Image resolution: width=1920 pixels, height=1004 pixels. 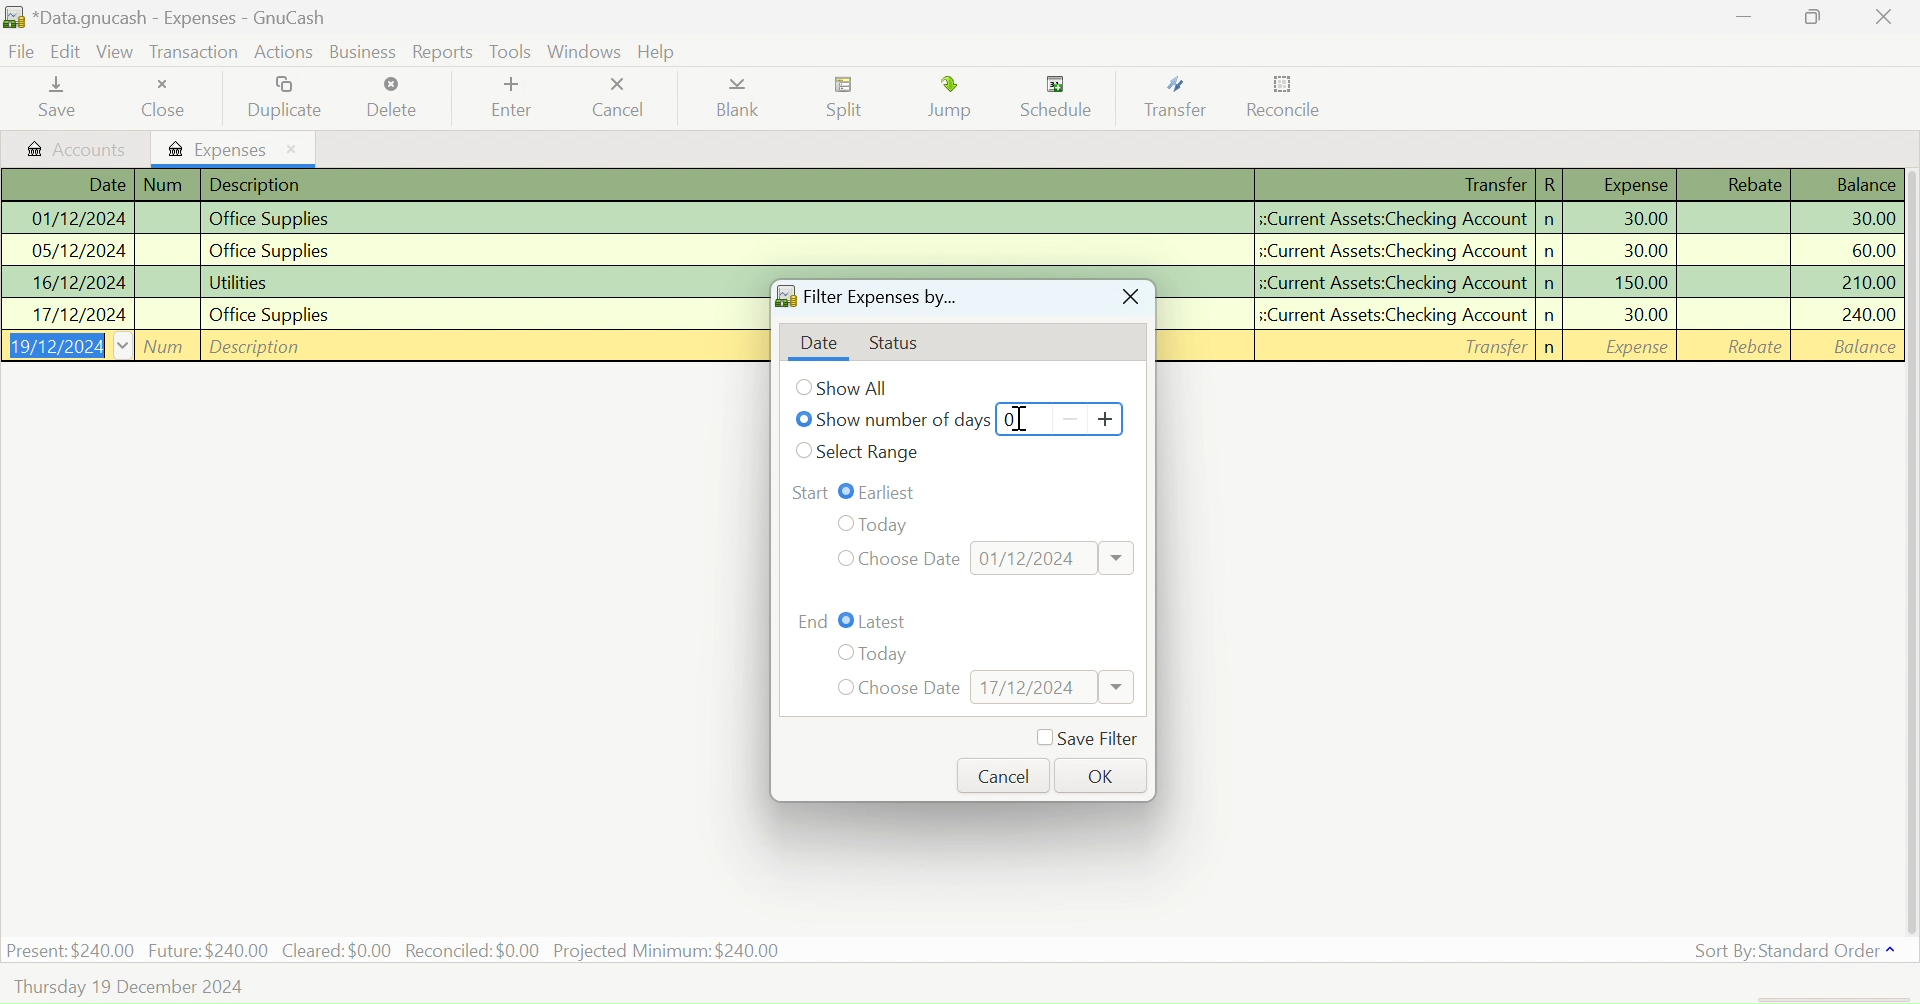 What do you see at coordinates (1908, 549) in the screenshot?
I see `vertical scroll bar` at bounding box center [1908, 549].